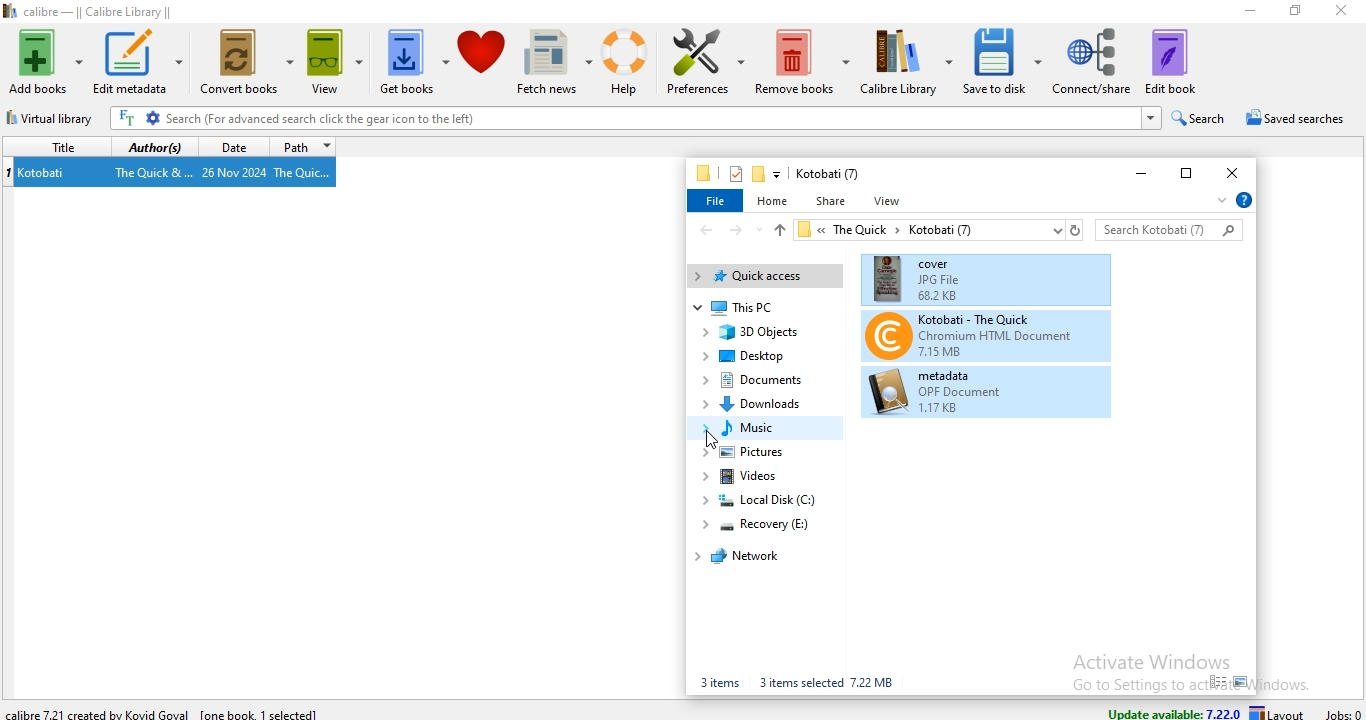  I want to click on  saved searches, so click(1293, 118).